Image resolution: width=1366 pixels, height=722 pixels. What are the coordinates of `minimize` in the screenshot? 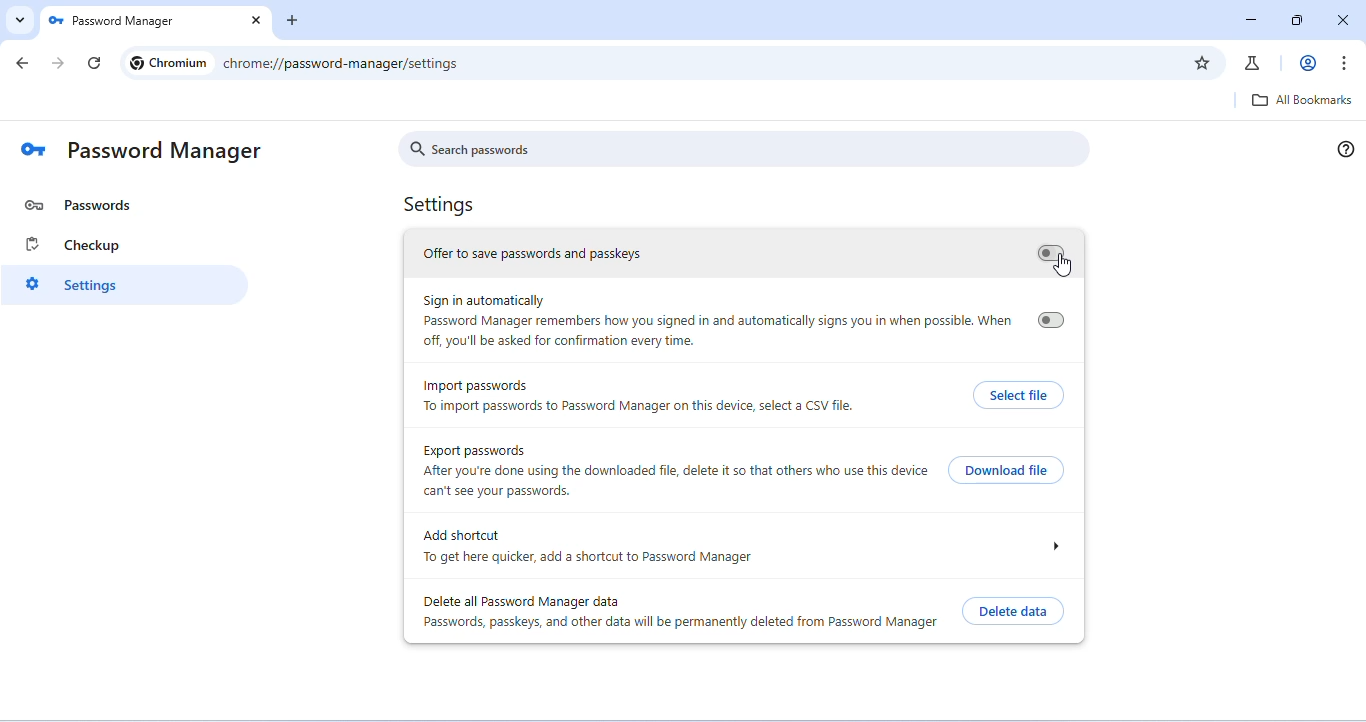 It's located at (1250, 19).